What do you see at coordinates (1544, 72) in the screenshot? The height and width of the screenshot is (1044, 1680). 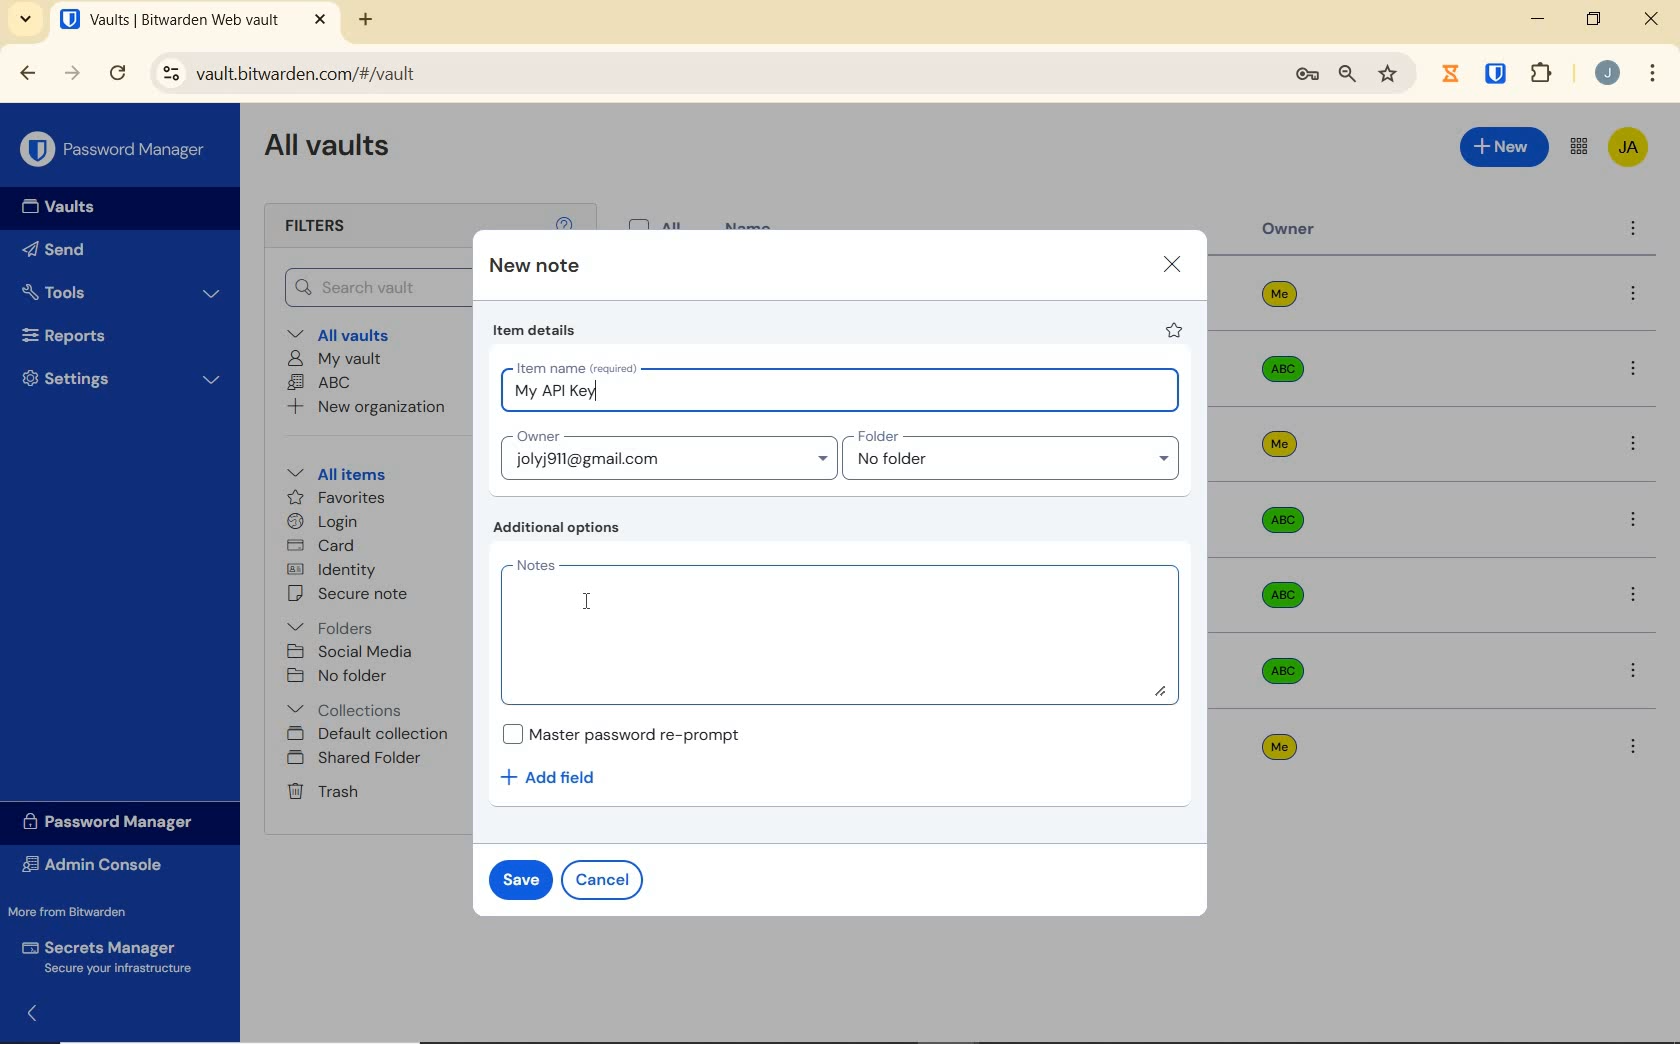 I see `extensions` at bounding box center [1544, 72].